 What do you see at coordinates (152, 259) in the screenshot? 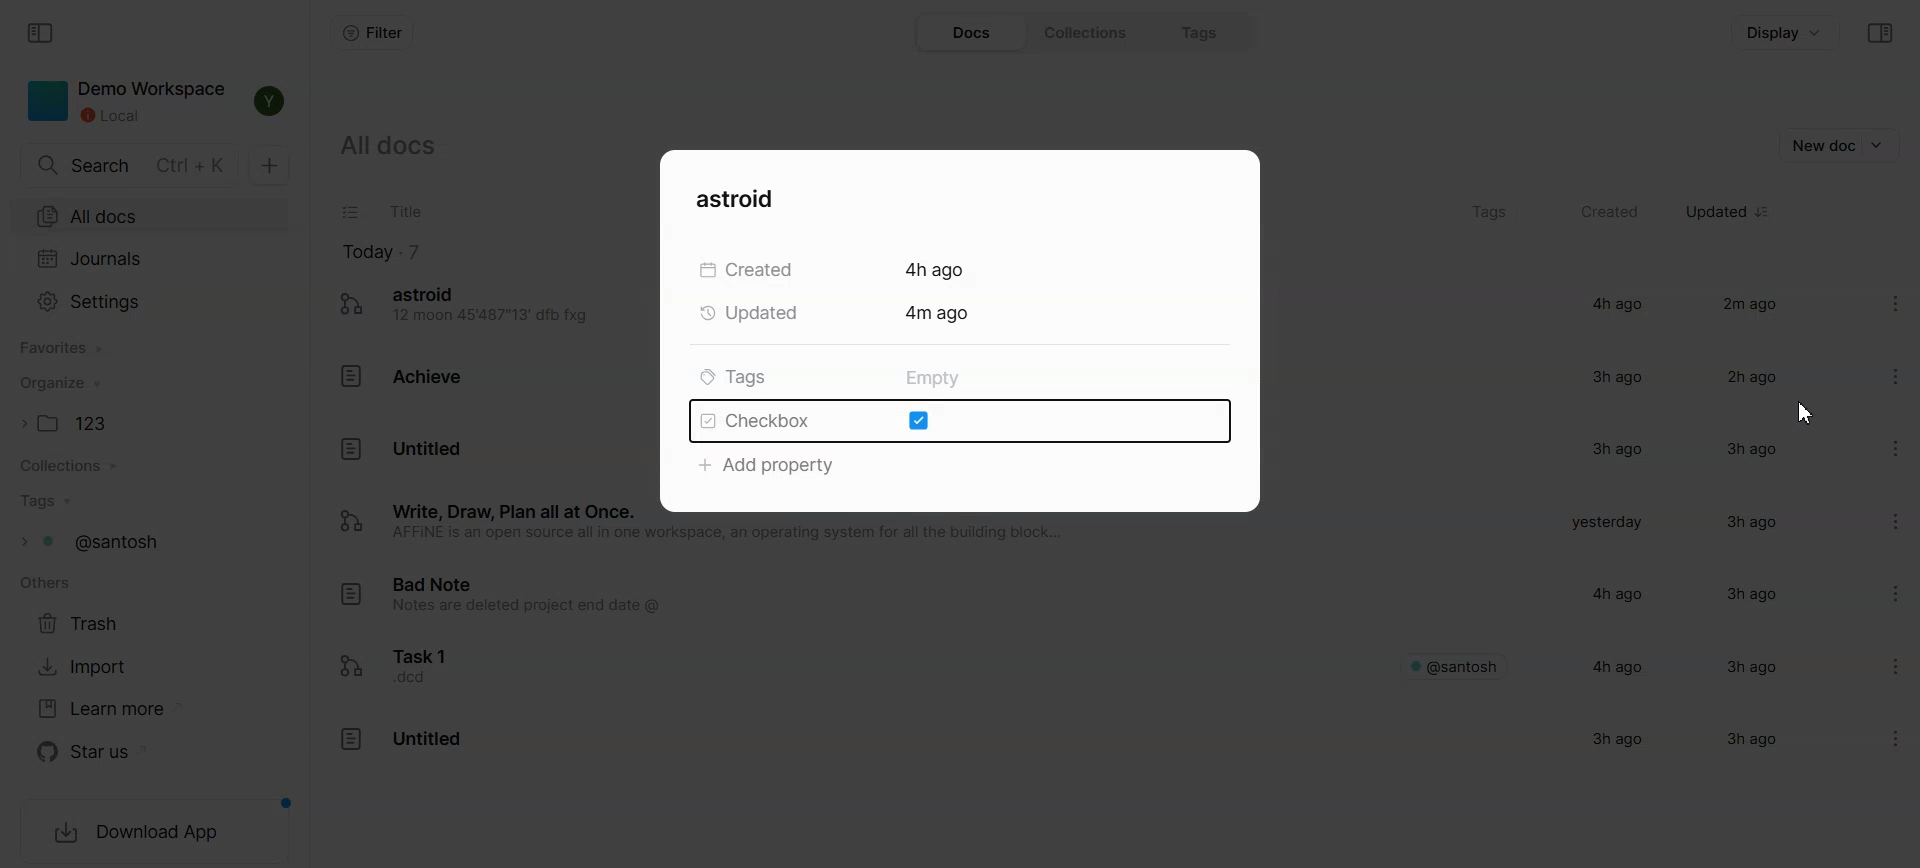
I see `Journals` at bounding box center [152, 259].